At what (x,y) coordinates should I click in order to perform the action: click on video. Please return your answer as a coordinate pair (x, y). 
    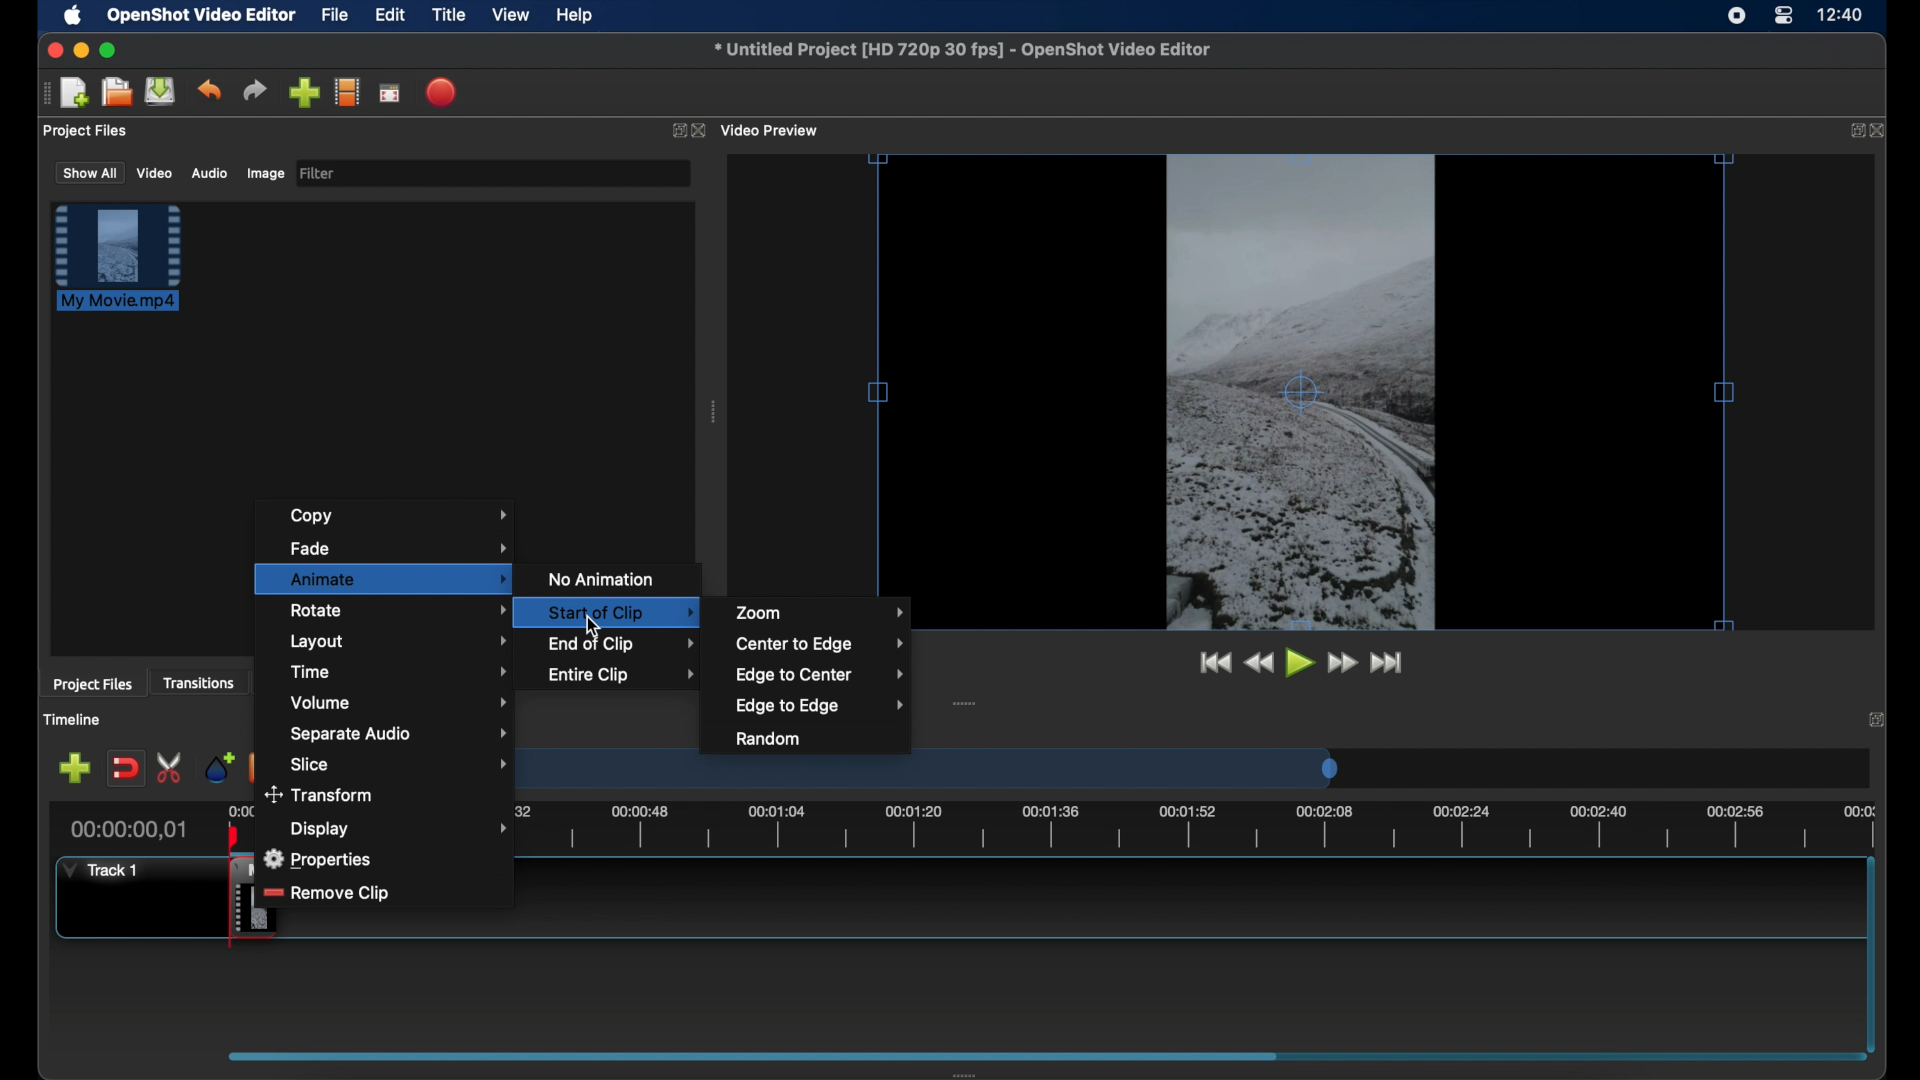
    Looking at the image, I should click on (154, 174).